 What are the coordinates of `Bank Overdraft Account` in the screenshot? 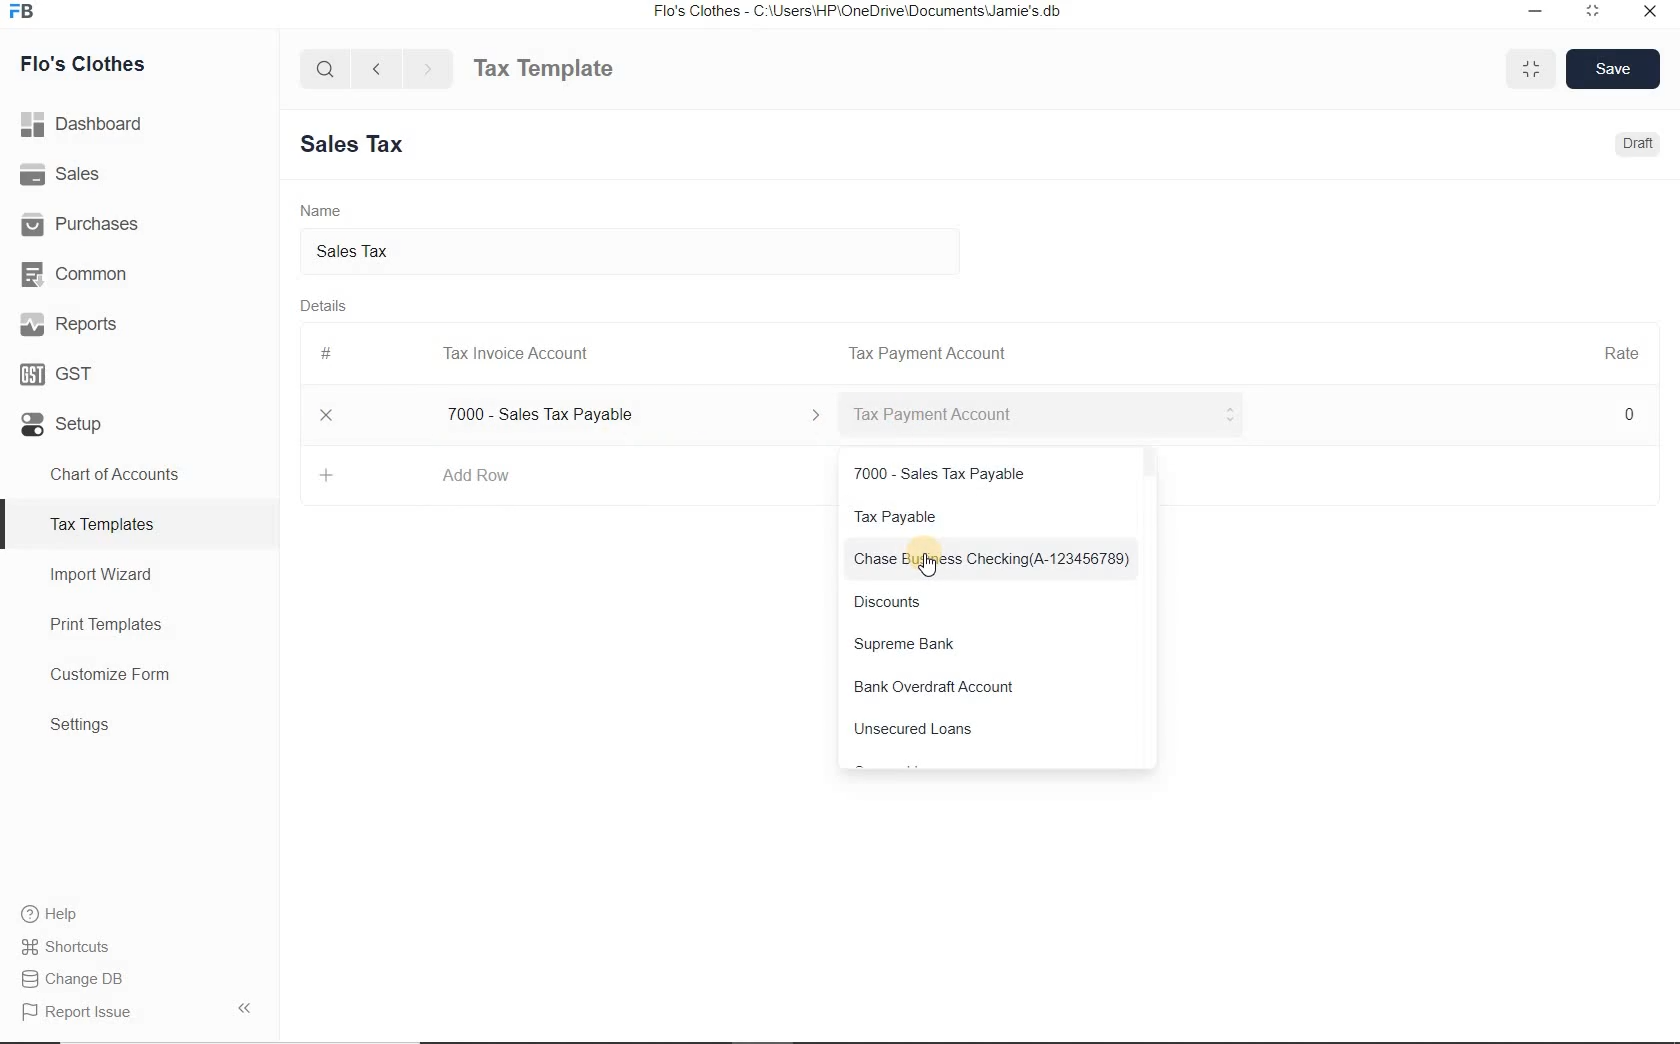 It's located at (995, 688).